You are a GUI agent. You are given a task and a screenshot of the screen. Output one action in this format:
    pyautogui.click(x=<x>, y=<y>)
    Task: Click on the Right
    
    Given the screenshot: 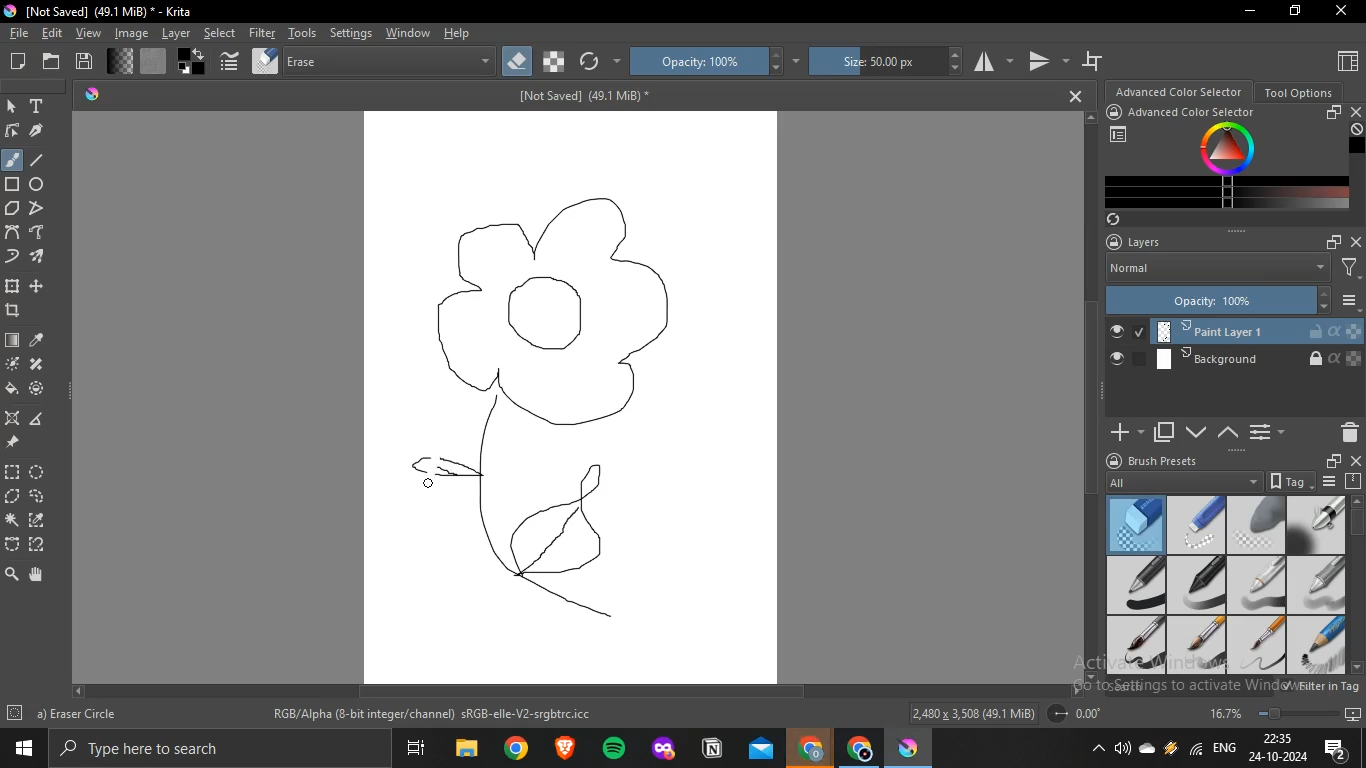 What is the action you would take?
    pyautogui.click(x=1075, y=690)
    